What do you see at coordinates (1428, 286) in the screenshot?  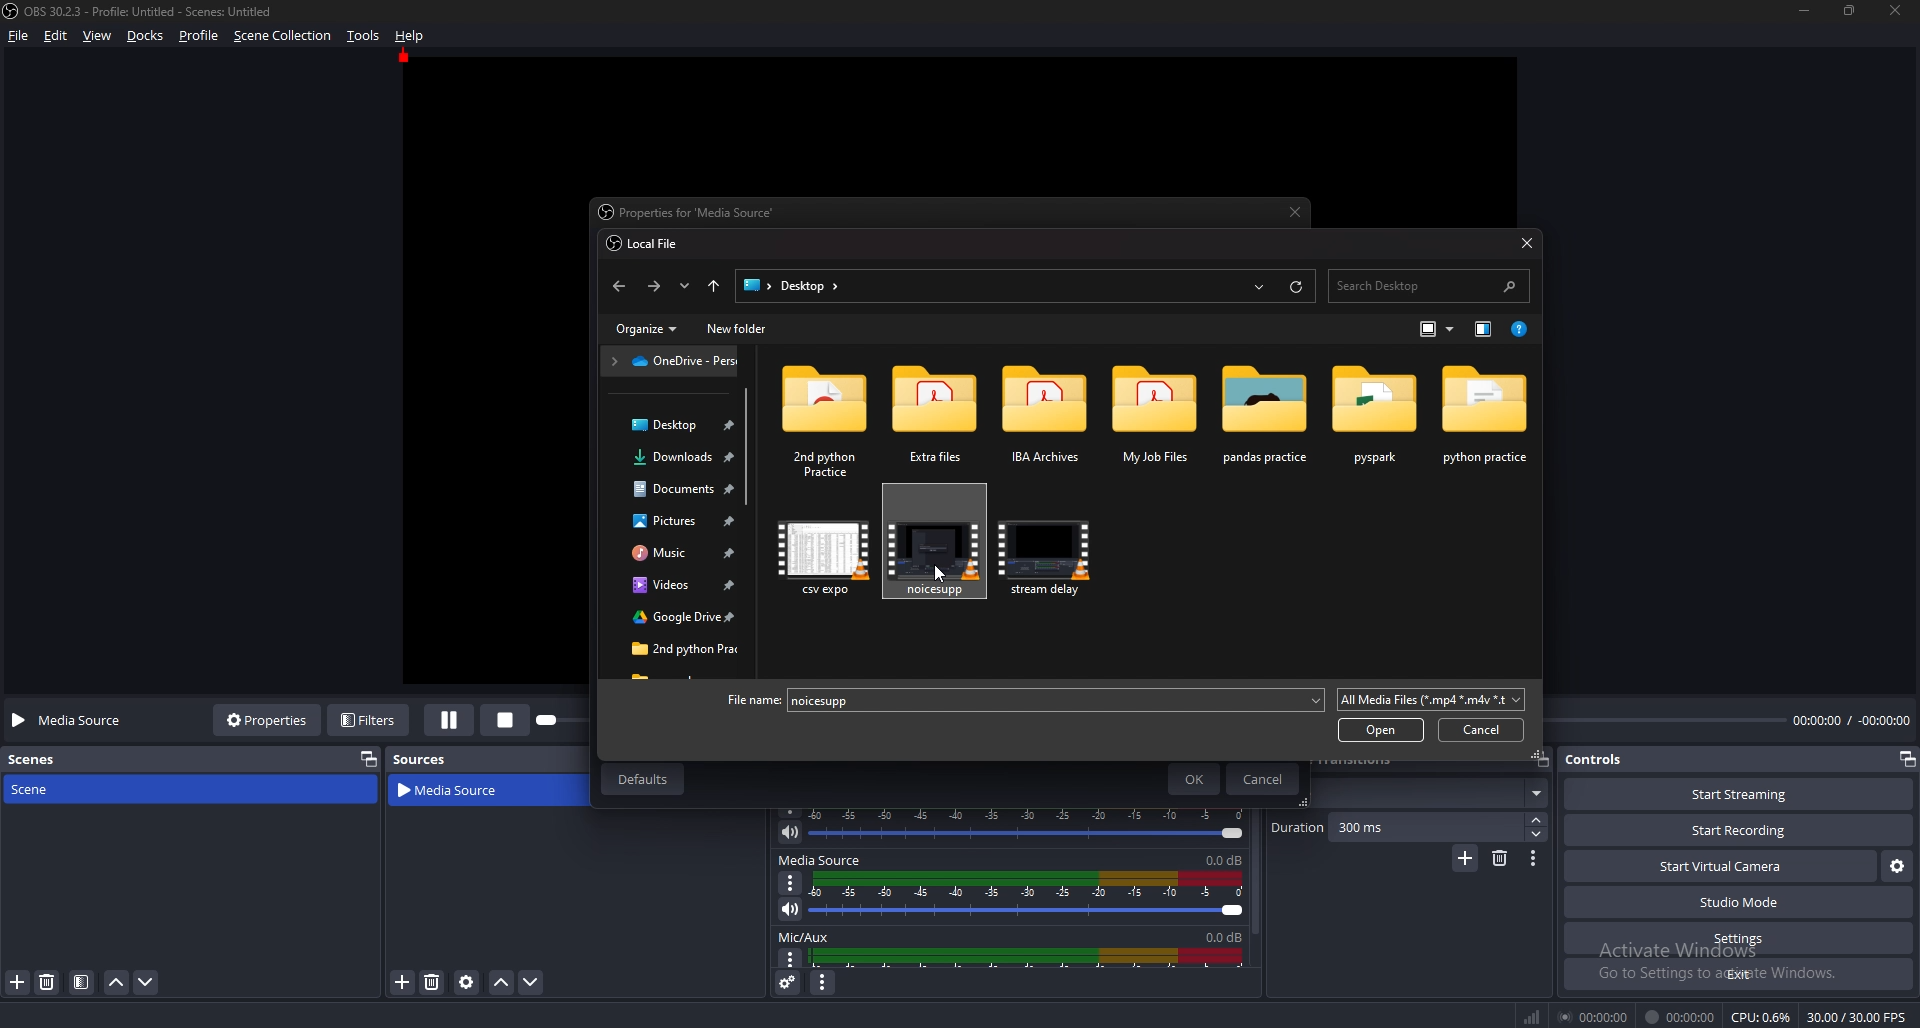 I see `Search Desktop` at bounding box center [1428, 286].